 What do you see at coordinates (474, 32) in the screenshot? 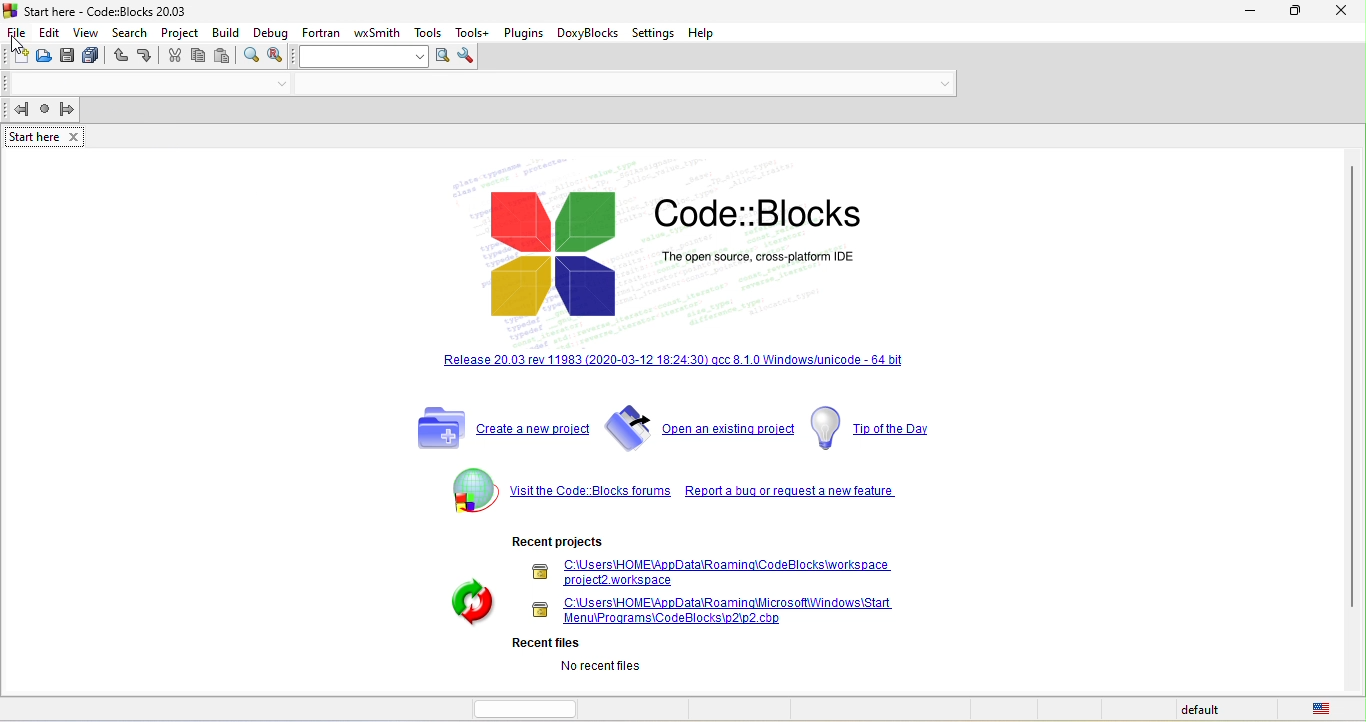
I see `tools++` at bounding box center [474, 32].